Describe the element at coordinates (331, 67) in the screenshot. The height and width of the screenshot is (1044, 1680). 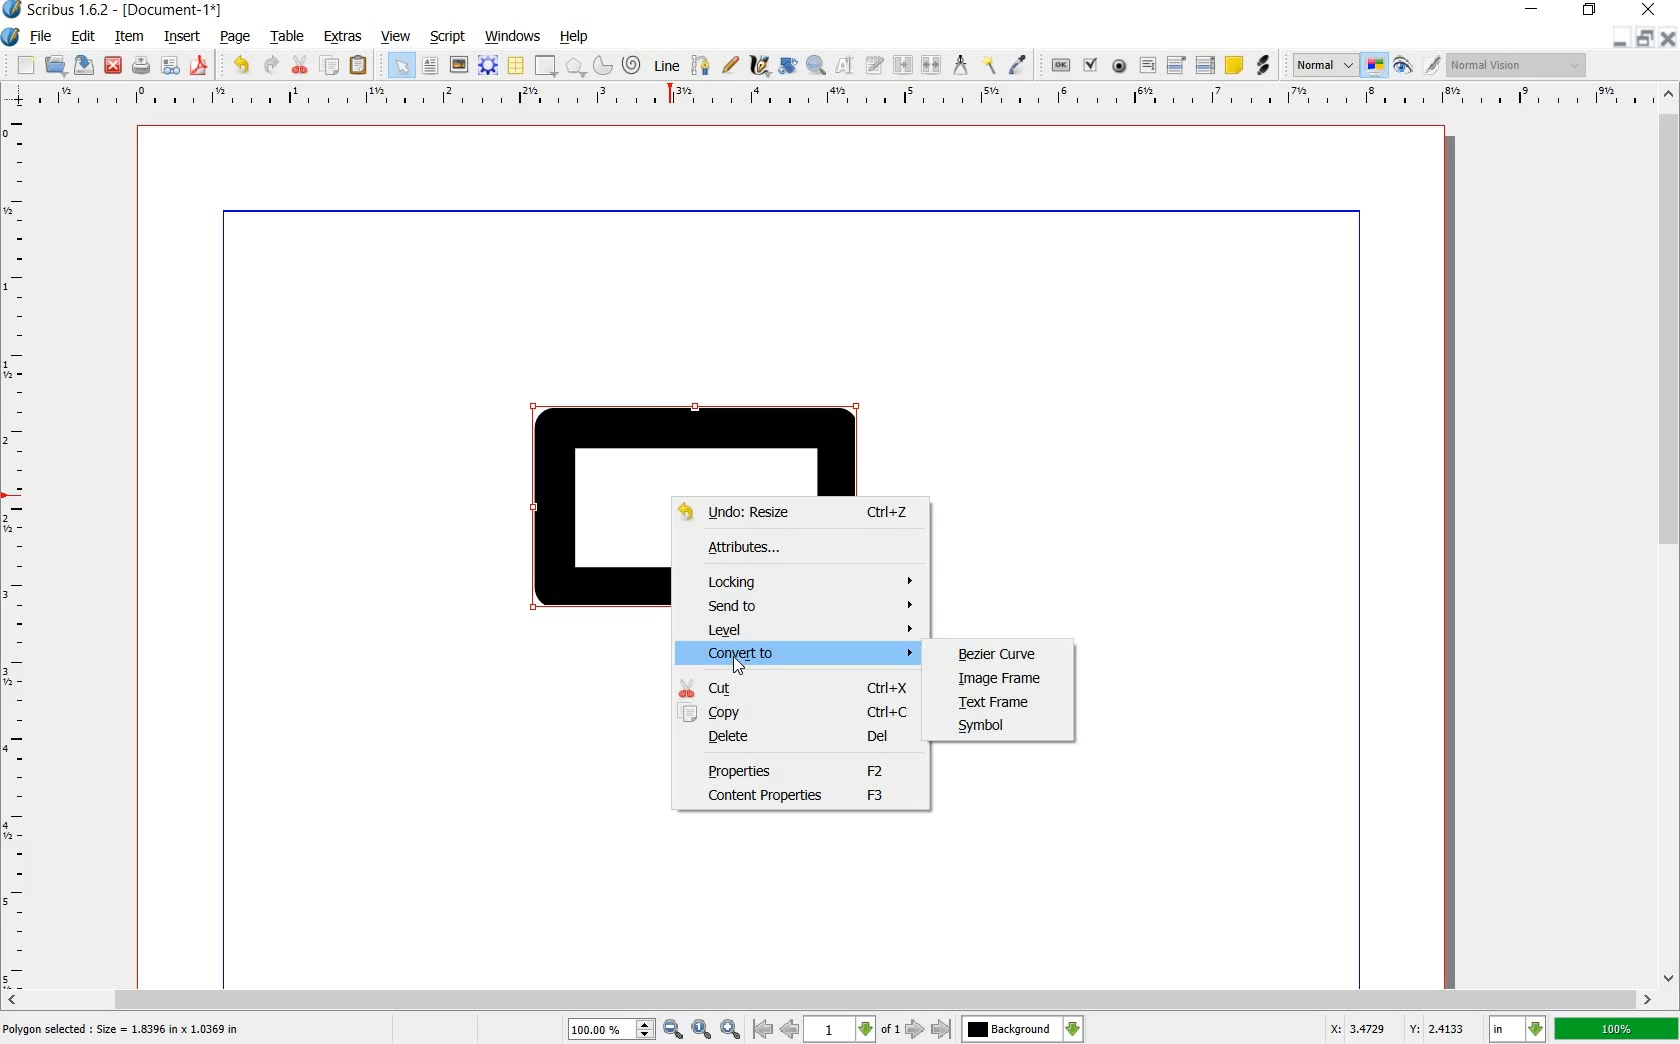
I see `copy` at that location.